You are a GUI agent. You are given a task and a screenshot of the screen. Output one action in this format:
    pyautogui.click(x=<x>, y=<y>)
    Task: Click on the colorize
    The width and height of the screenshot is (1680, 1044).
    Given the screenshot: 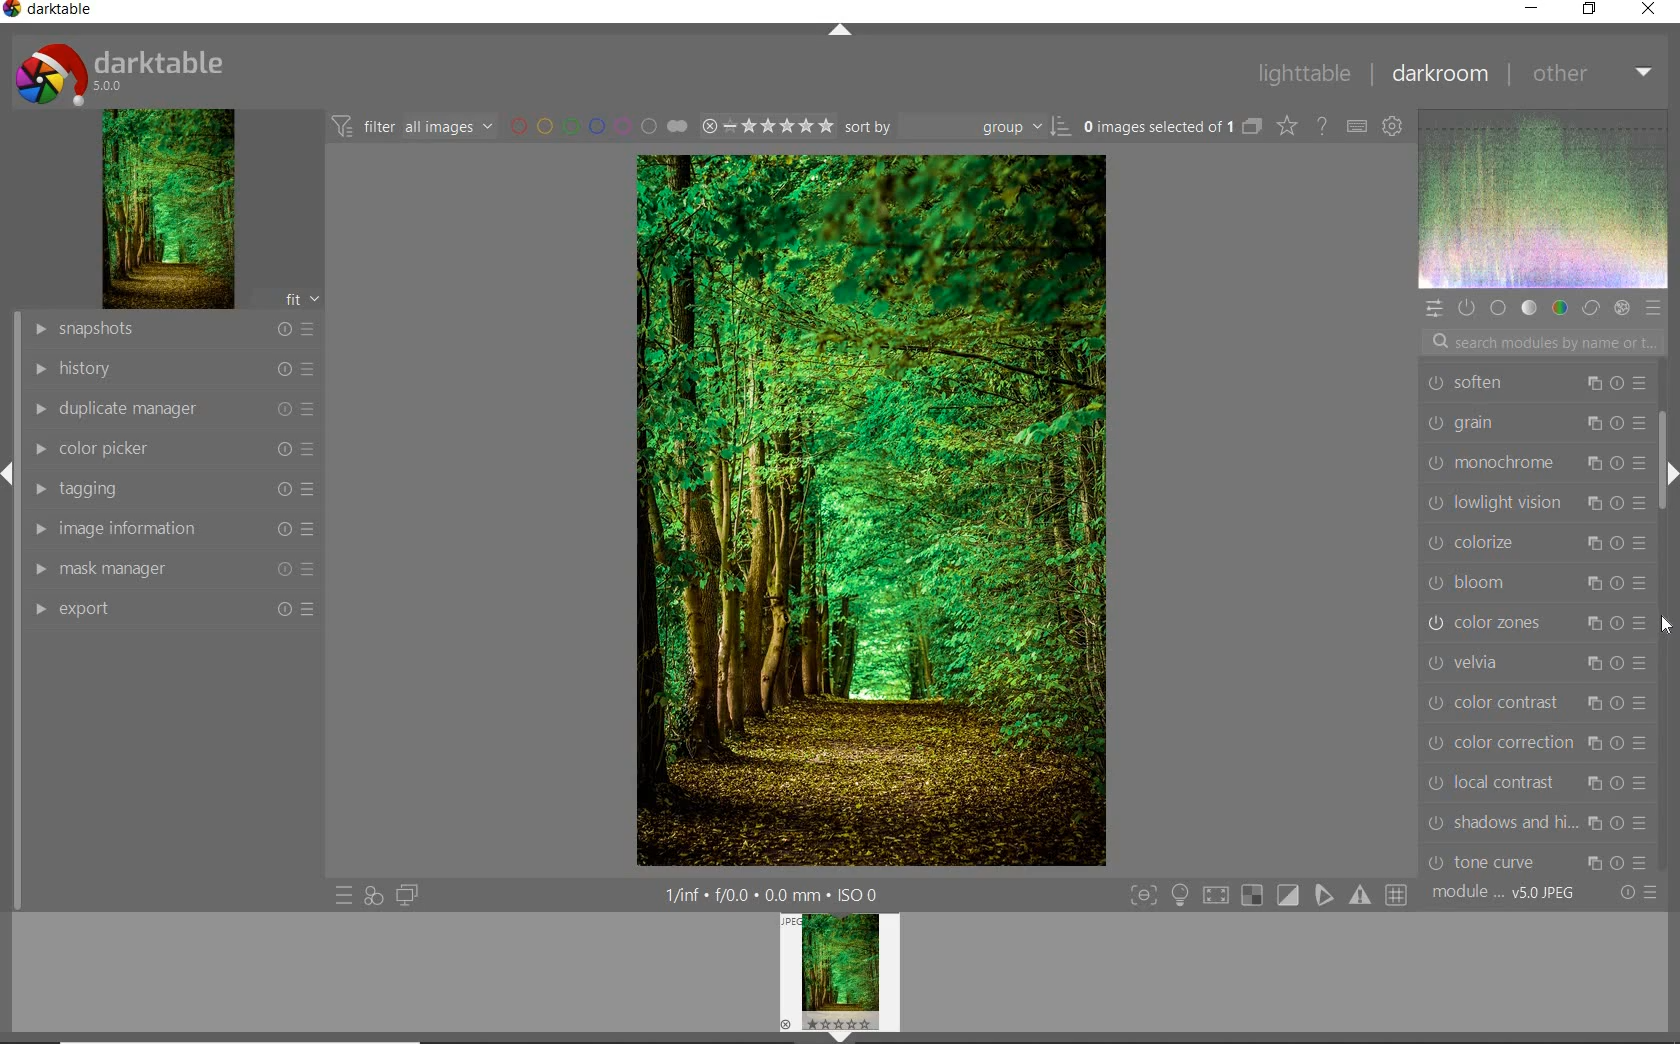 What is the action you would take?
    pyautogui.click(x=1537, y=540)
    